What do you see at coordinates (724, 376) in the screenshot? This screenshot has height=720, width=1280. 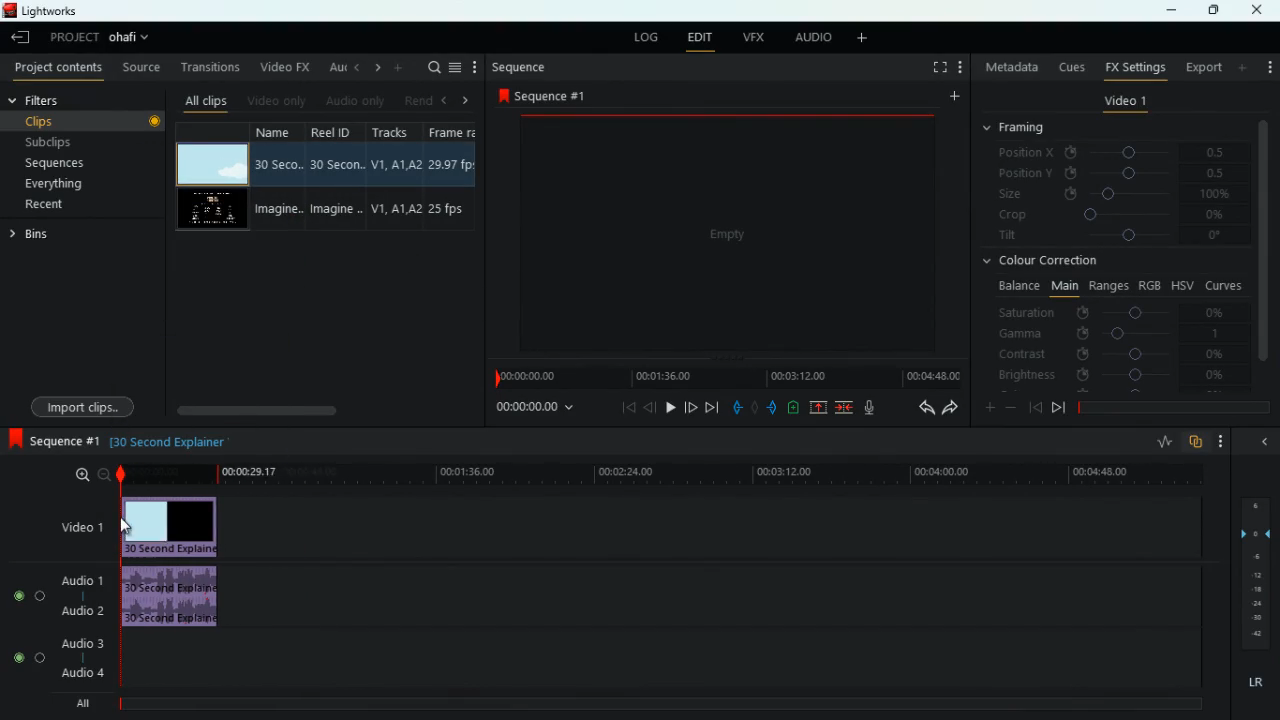 I see `timeline` at bounding box center [724, 376].